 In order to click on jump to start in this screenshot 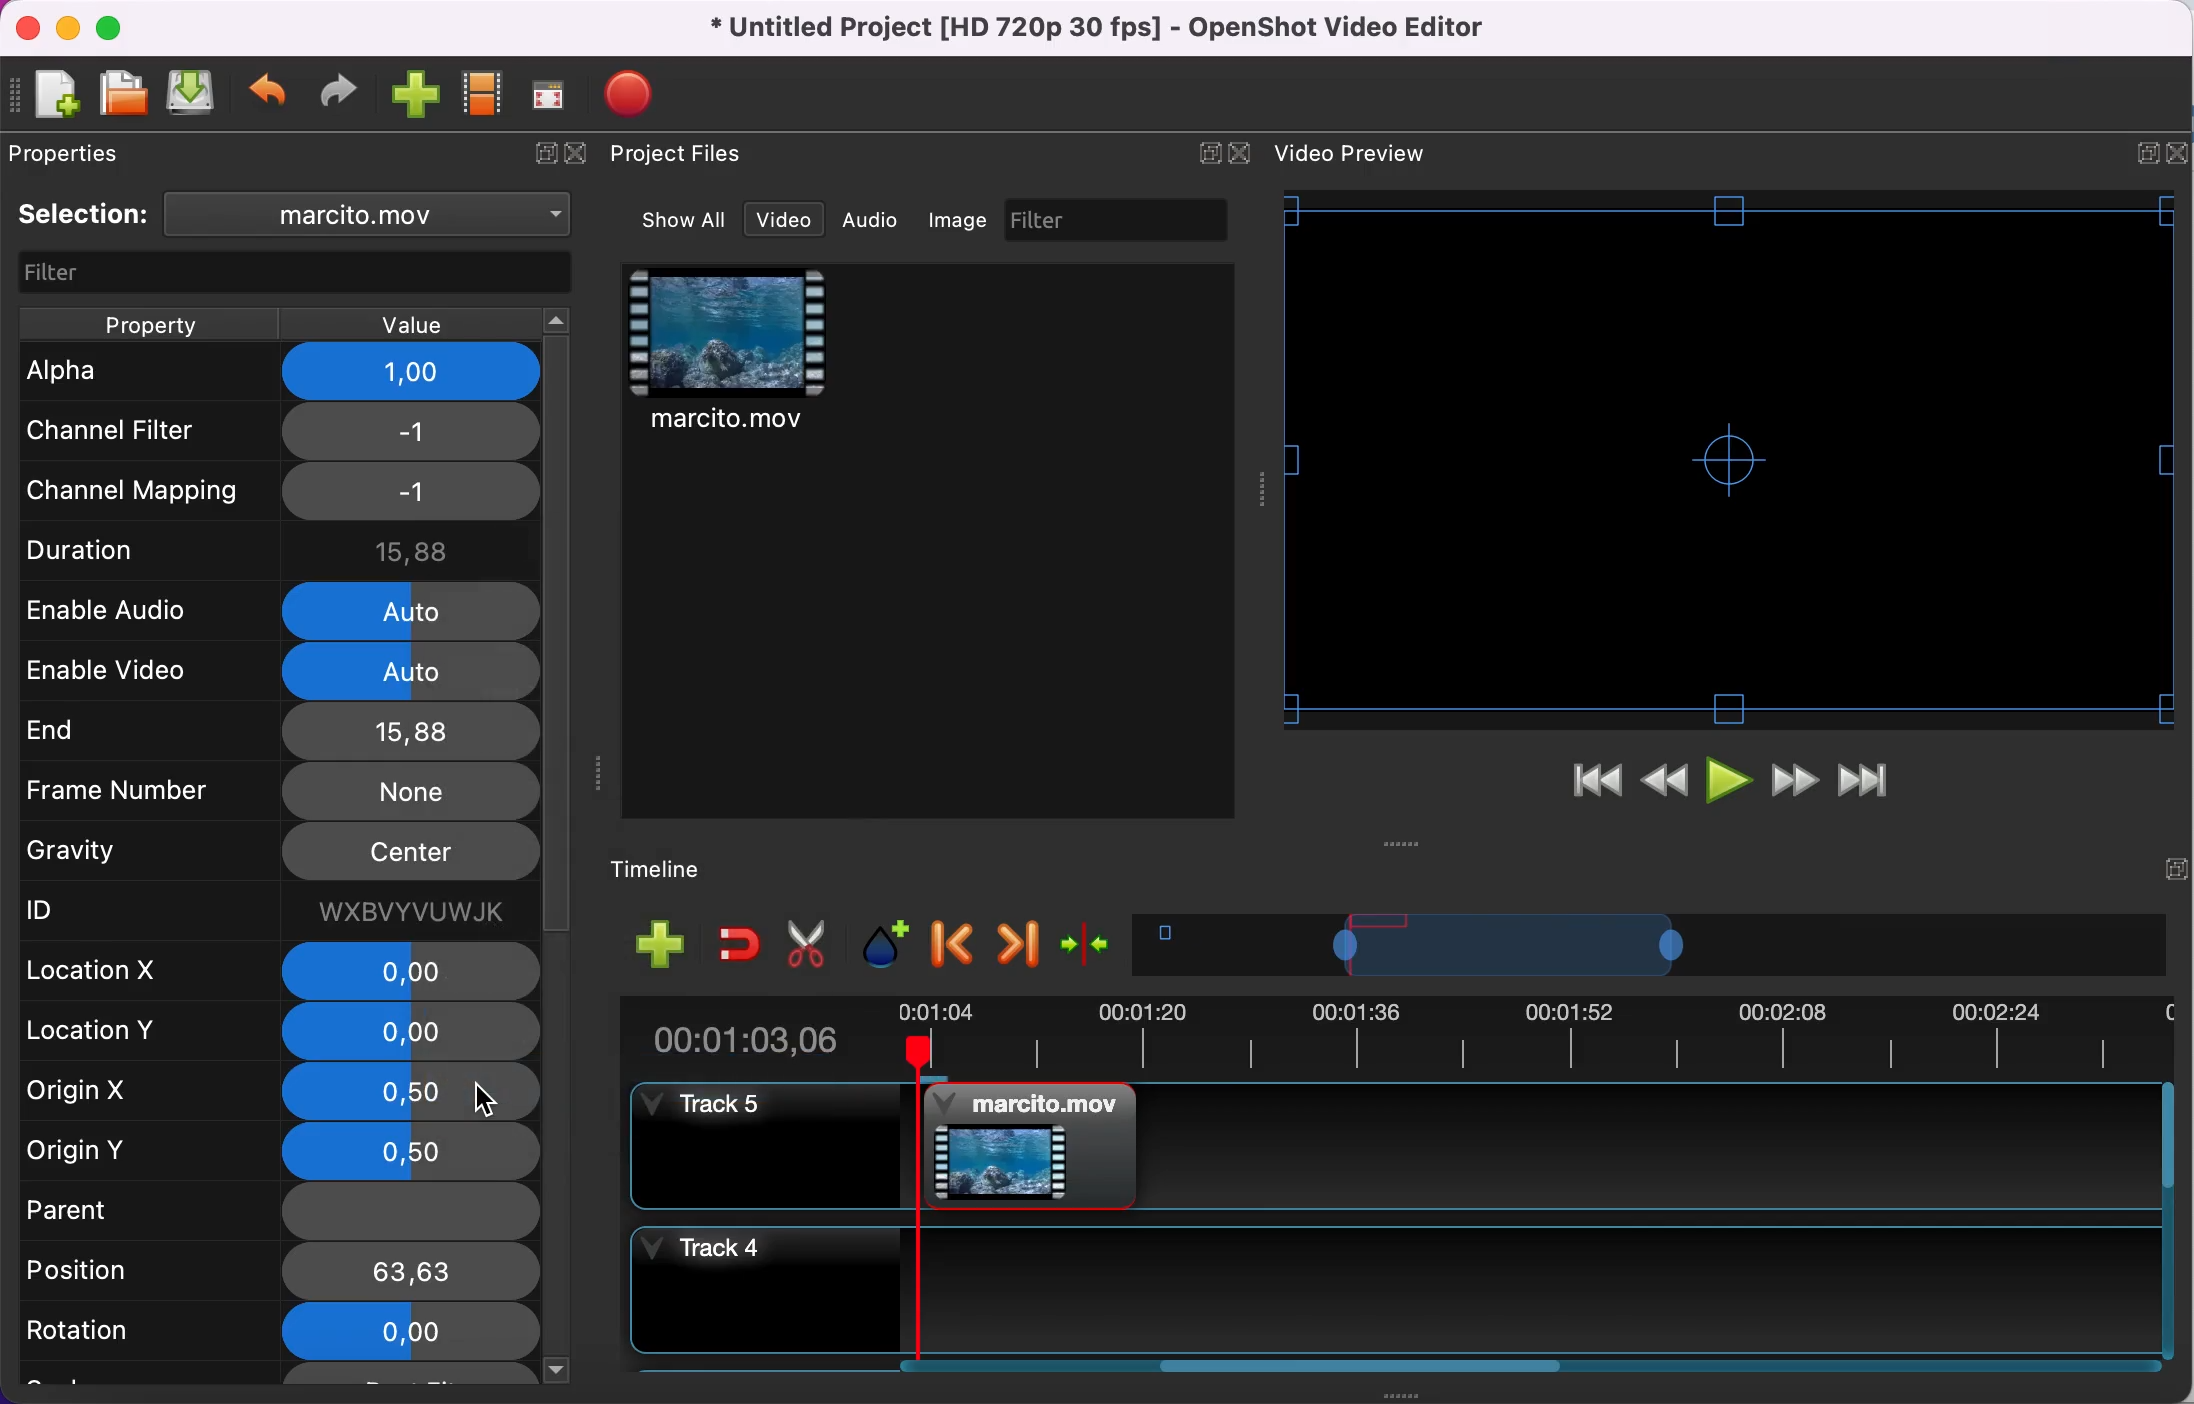, I will do `click(1596, 786)`.